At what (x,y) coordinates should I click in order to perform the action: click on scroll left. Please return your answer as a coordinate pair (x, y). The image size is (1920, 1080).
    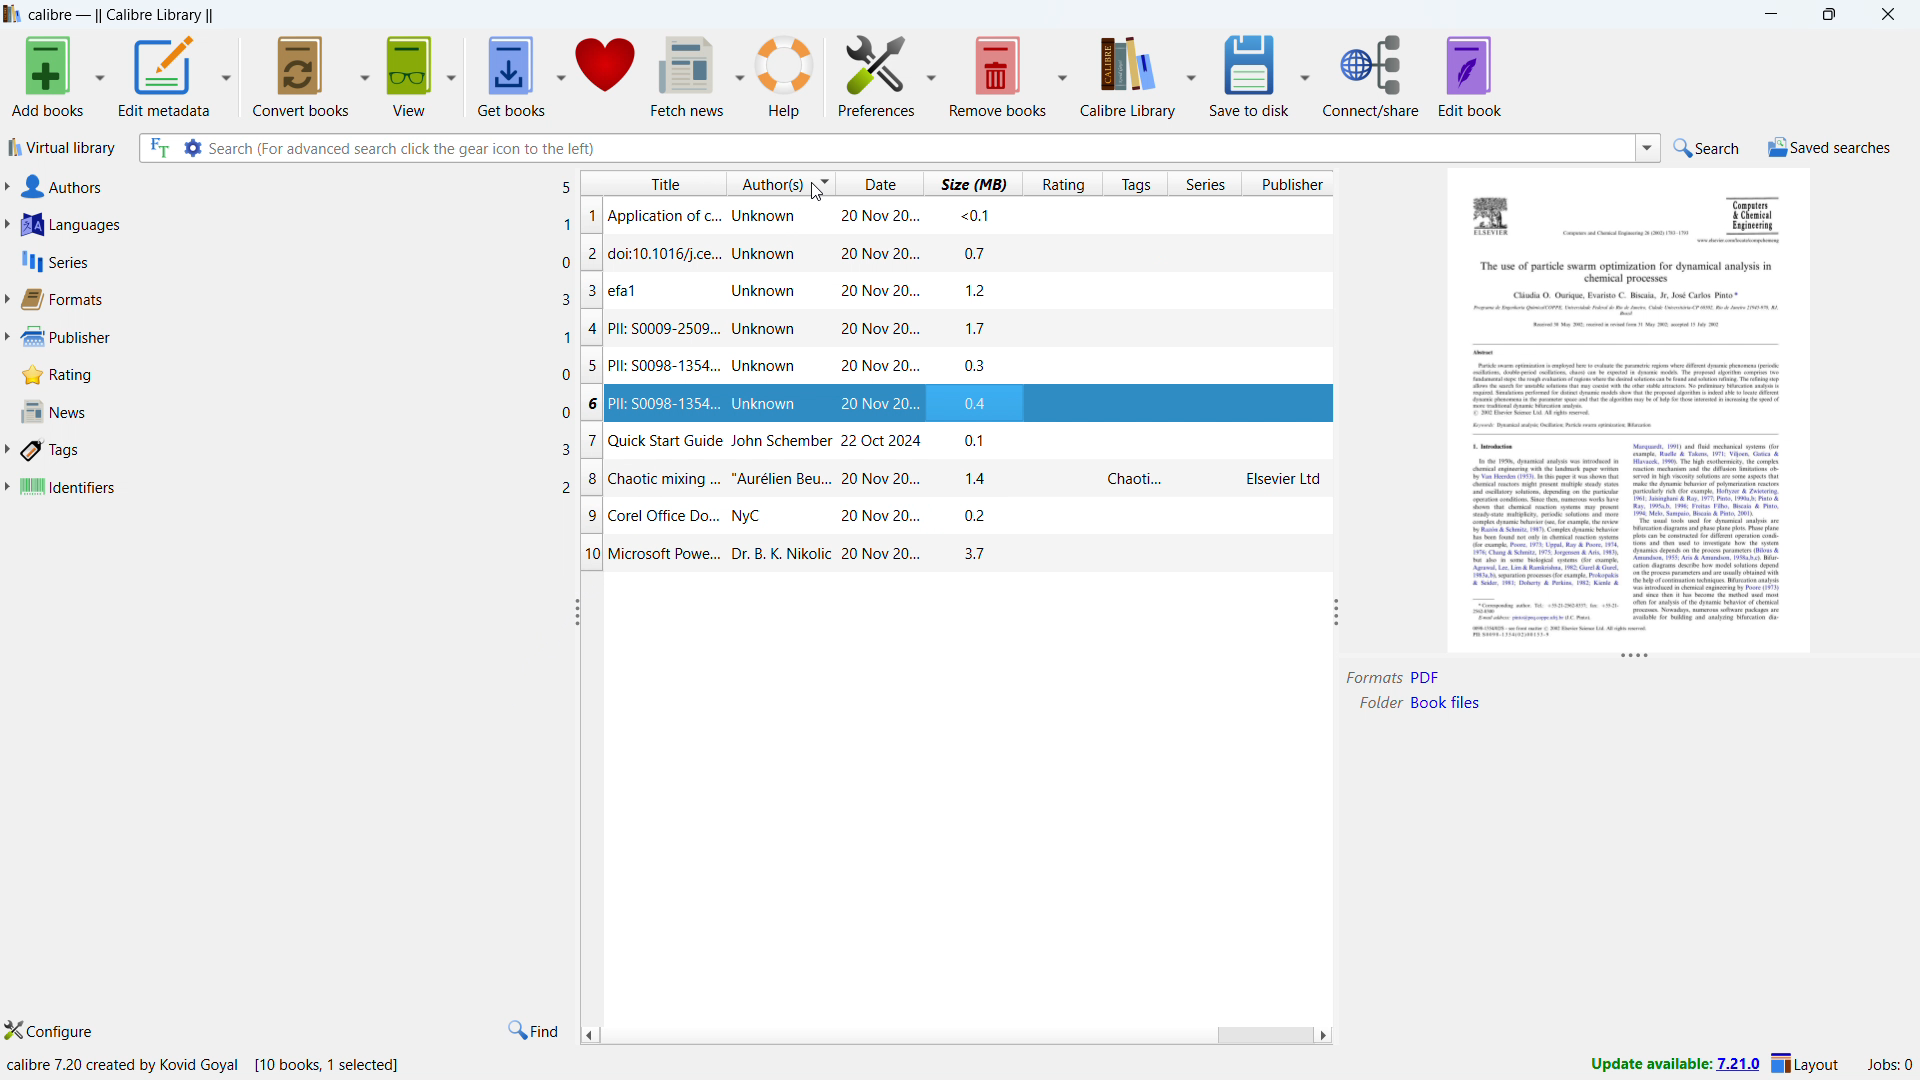
    Looking at the image, I should click on (590, 1032).